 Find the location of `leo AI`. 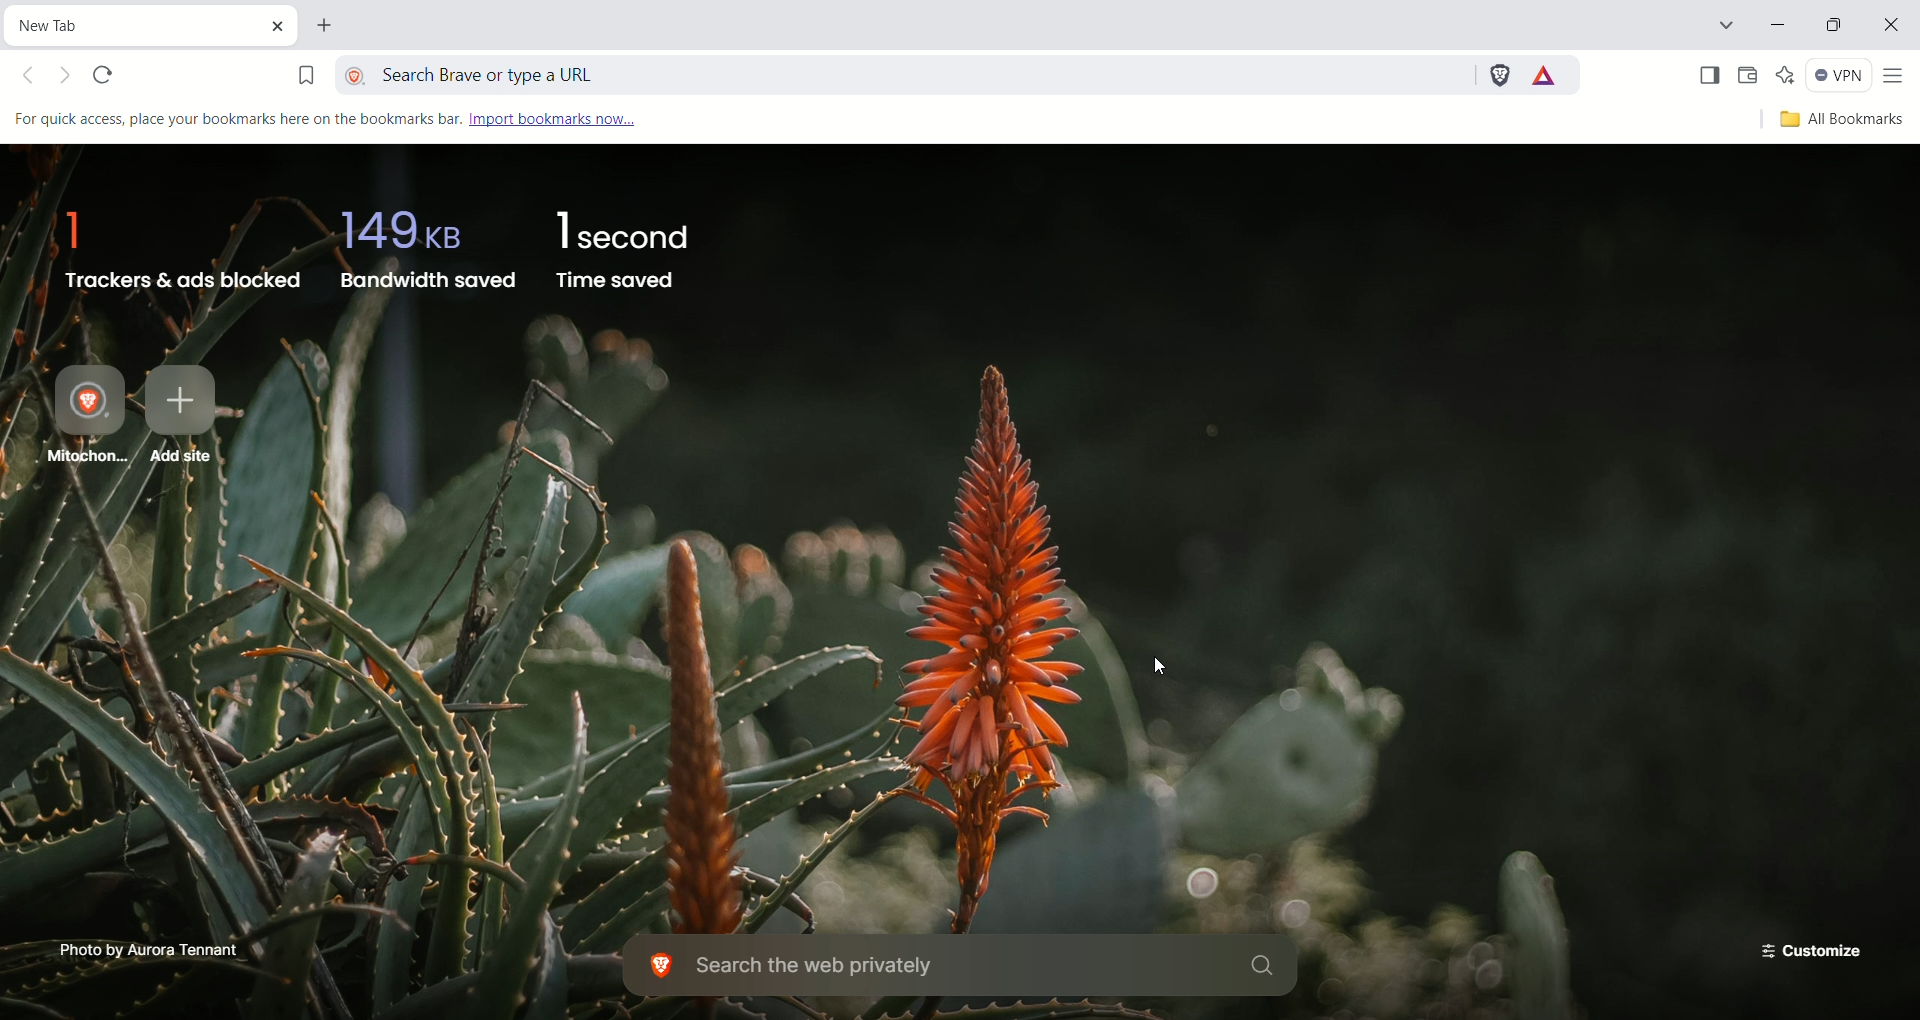

leo AI is located at coordinates (1786, 75).